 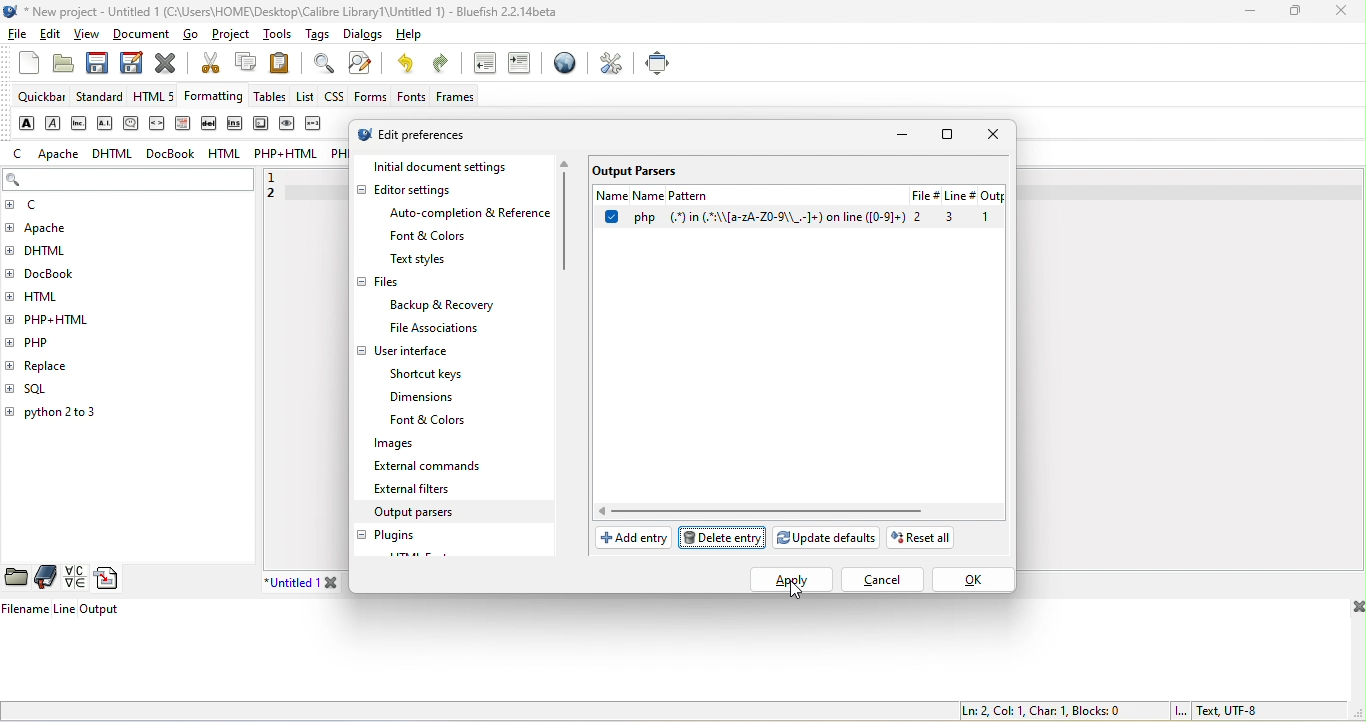 What do you see at coordinates (217, 97) in the screenshot?
I see `formatting` at bounding box center [217, 97].